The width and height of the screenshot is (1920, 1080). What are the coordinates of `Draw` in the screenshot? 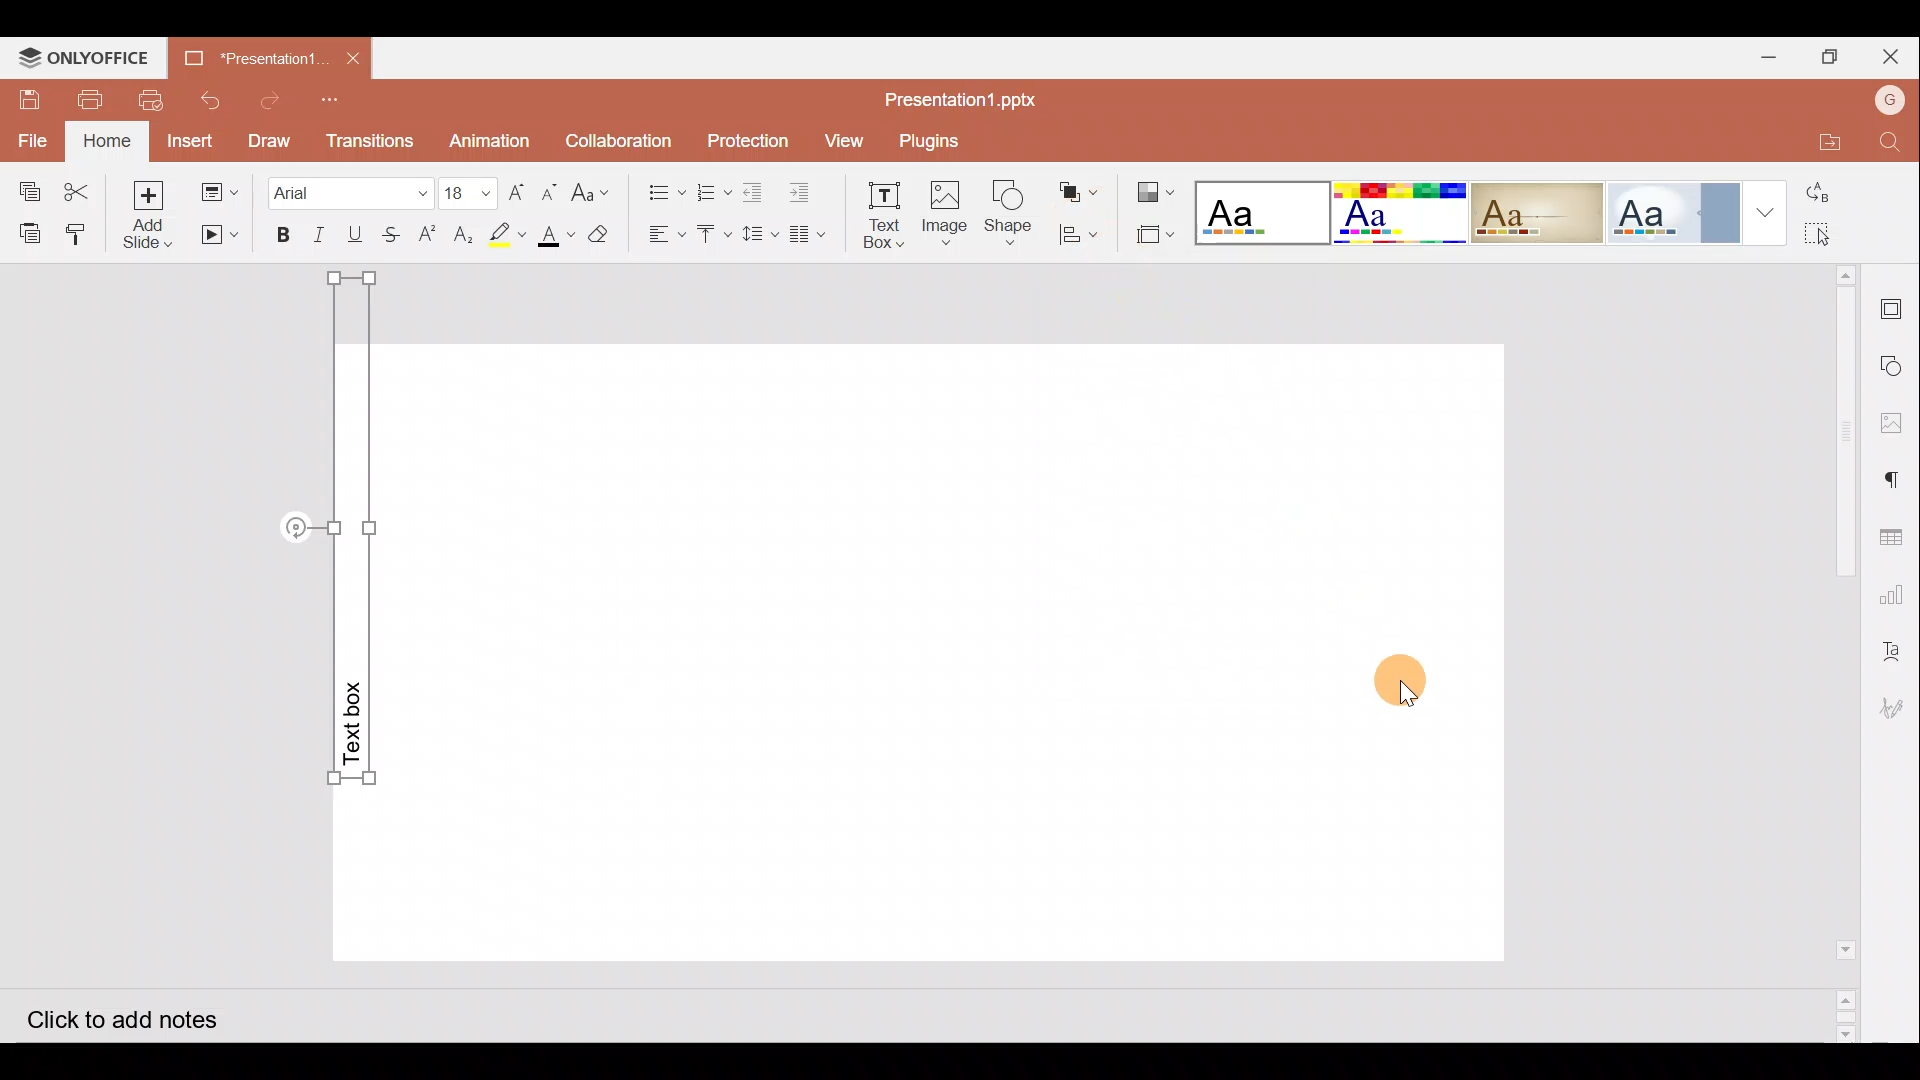 It's located at (268, 139).